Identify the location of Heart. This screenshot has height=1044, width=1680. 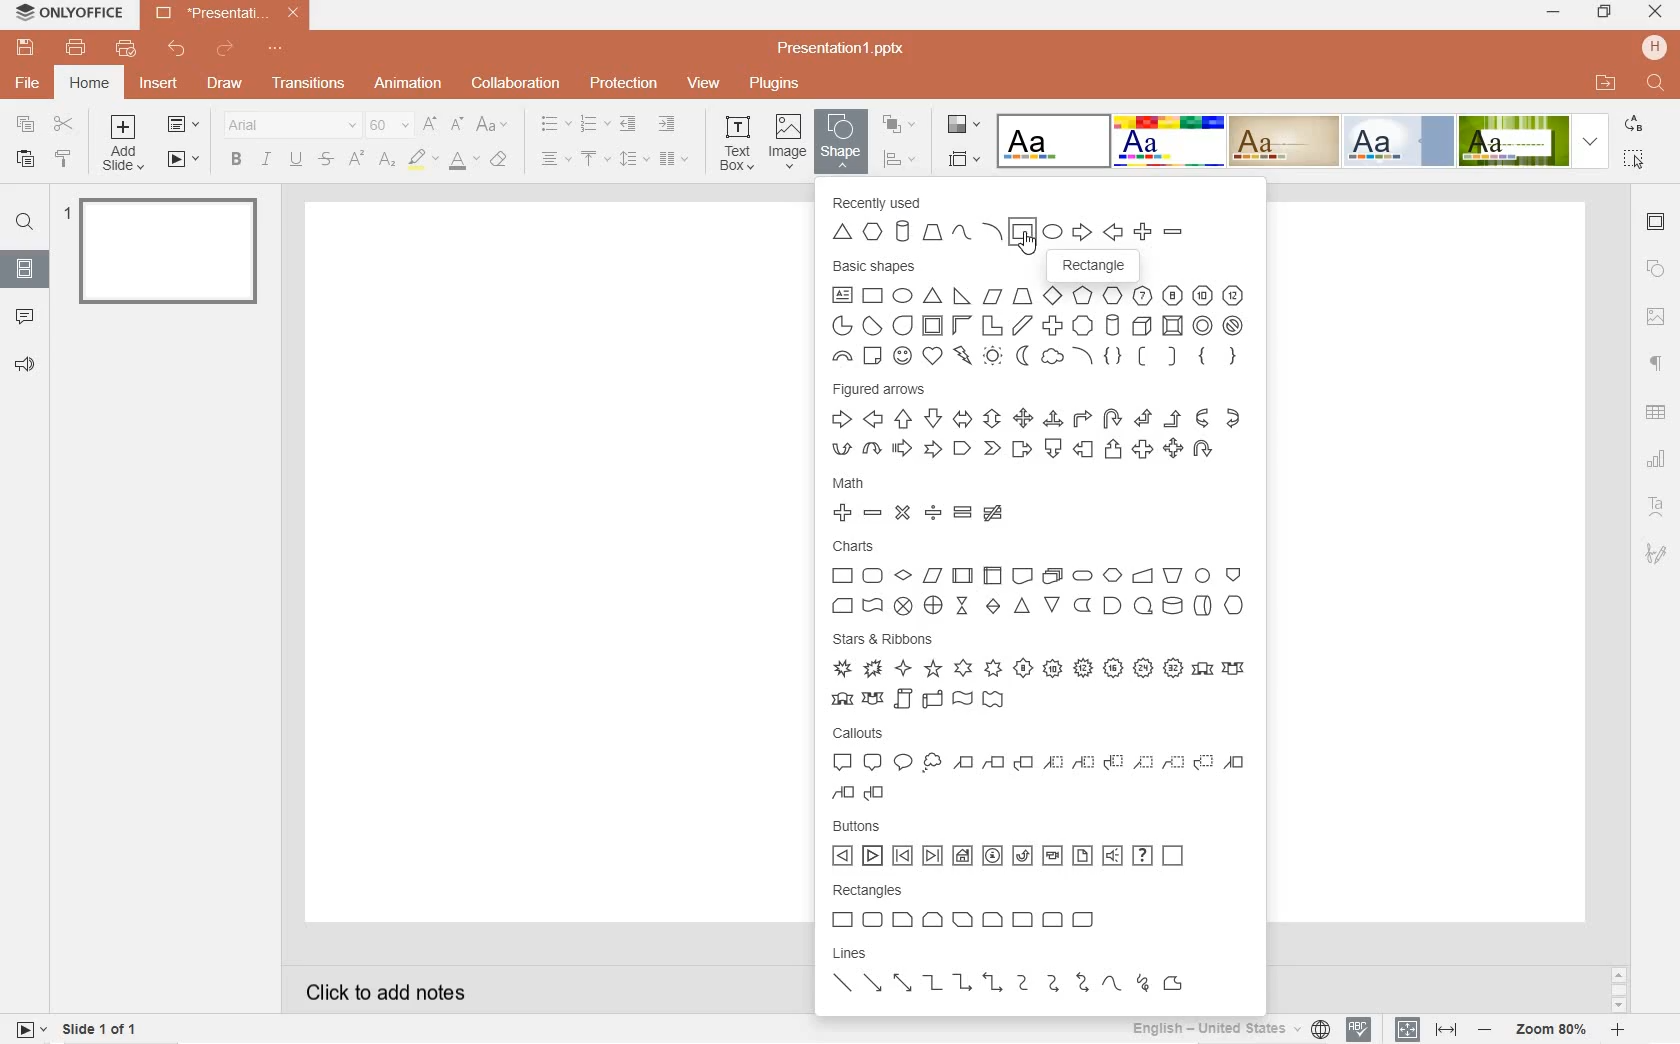
(936, 356).